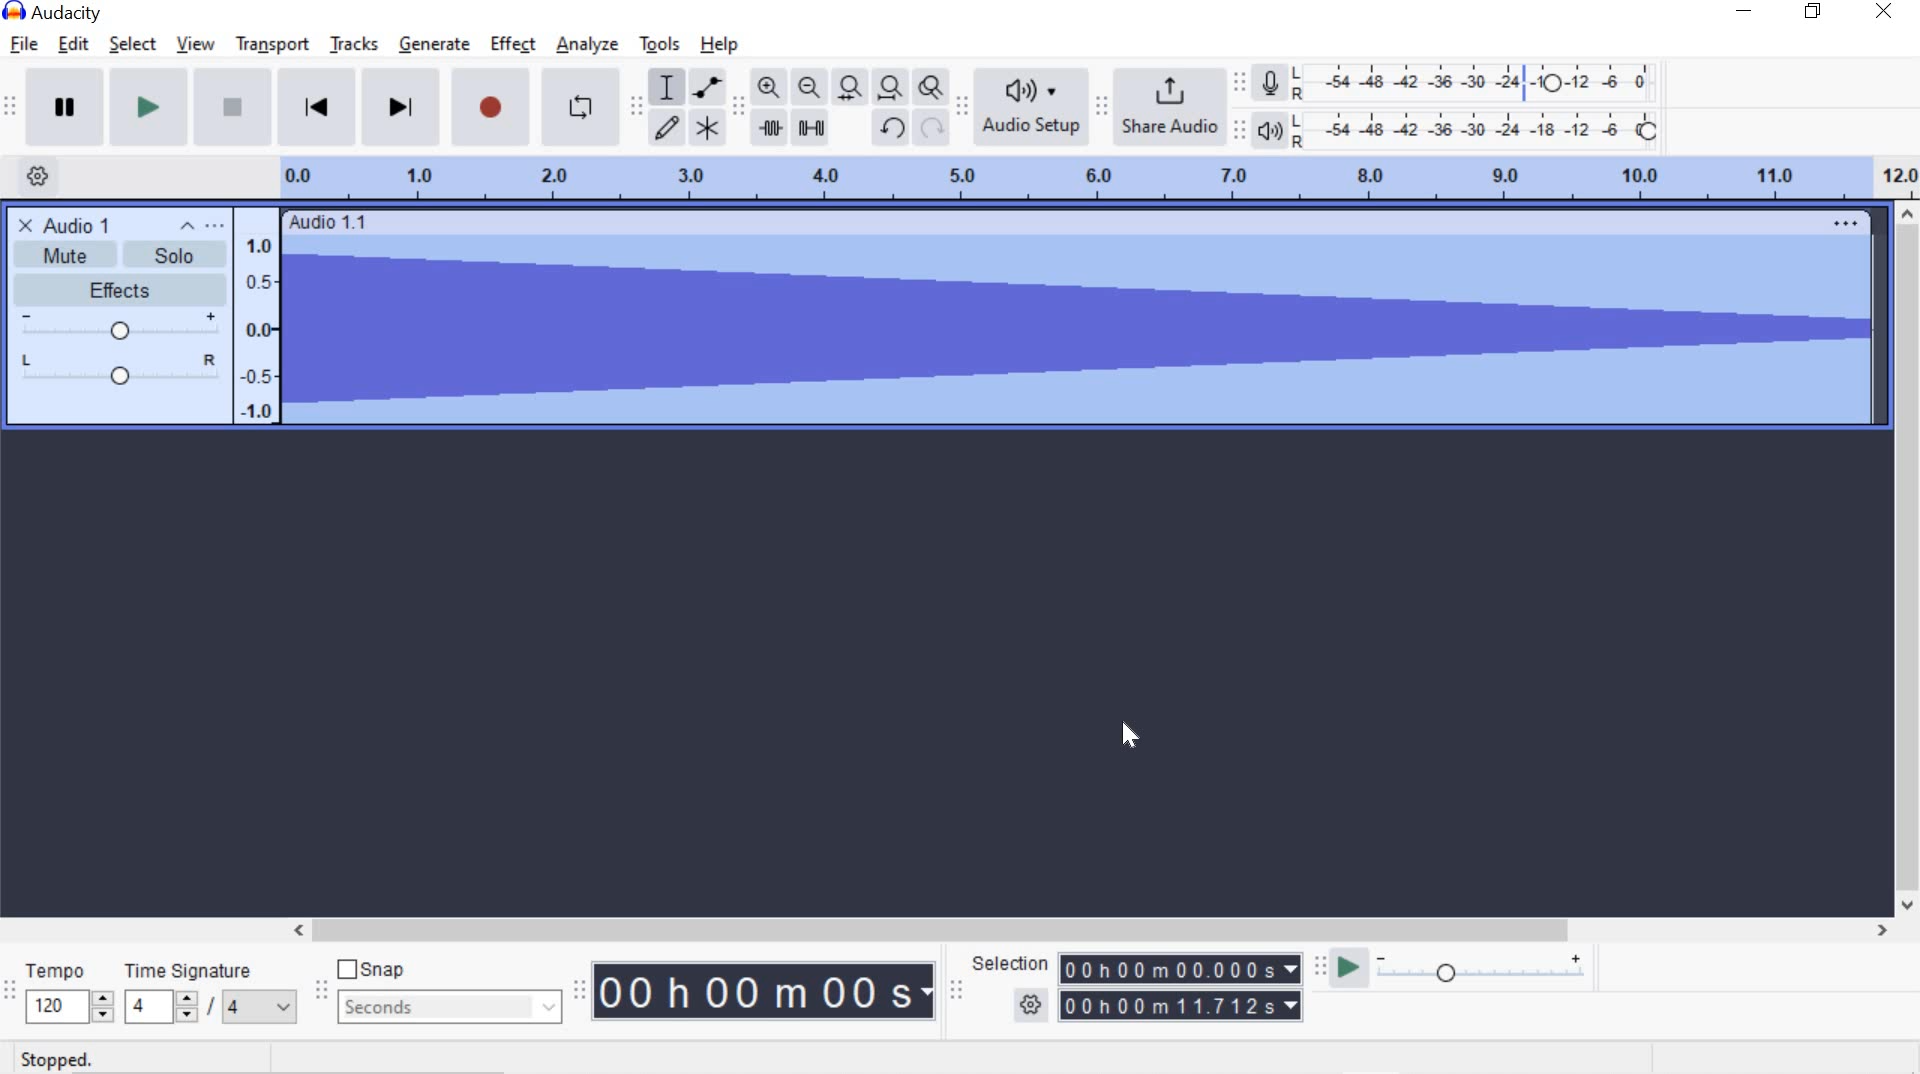  What do you see at coordinates (1169, 105) in the screenshot?
I see `Share audio` at bounding box center [1169, 105].